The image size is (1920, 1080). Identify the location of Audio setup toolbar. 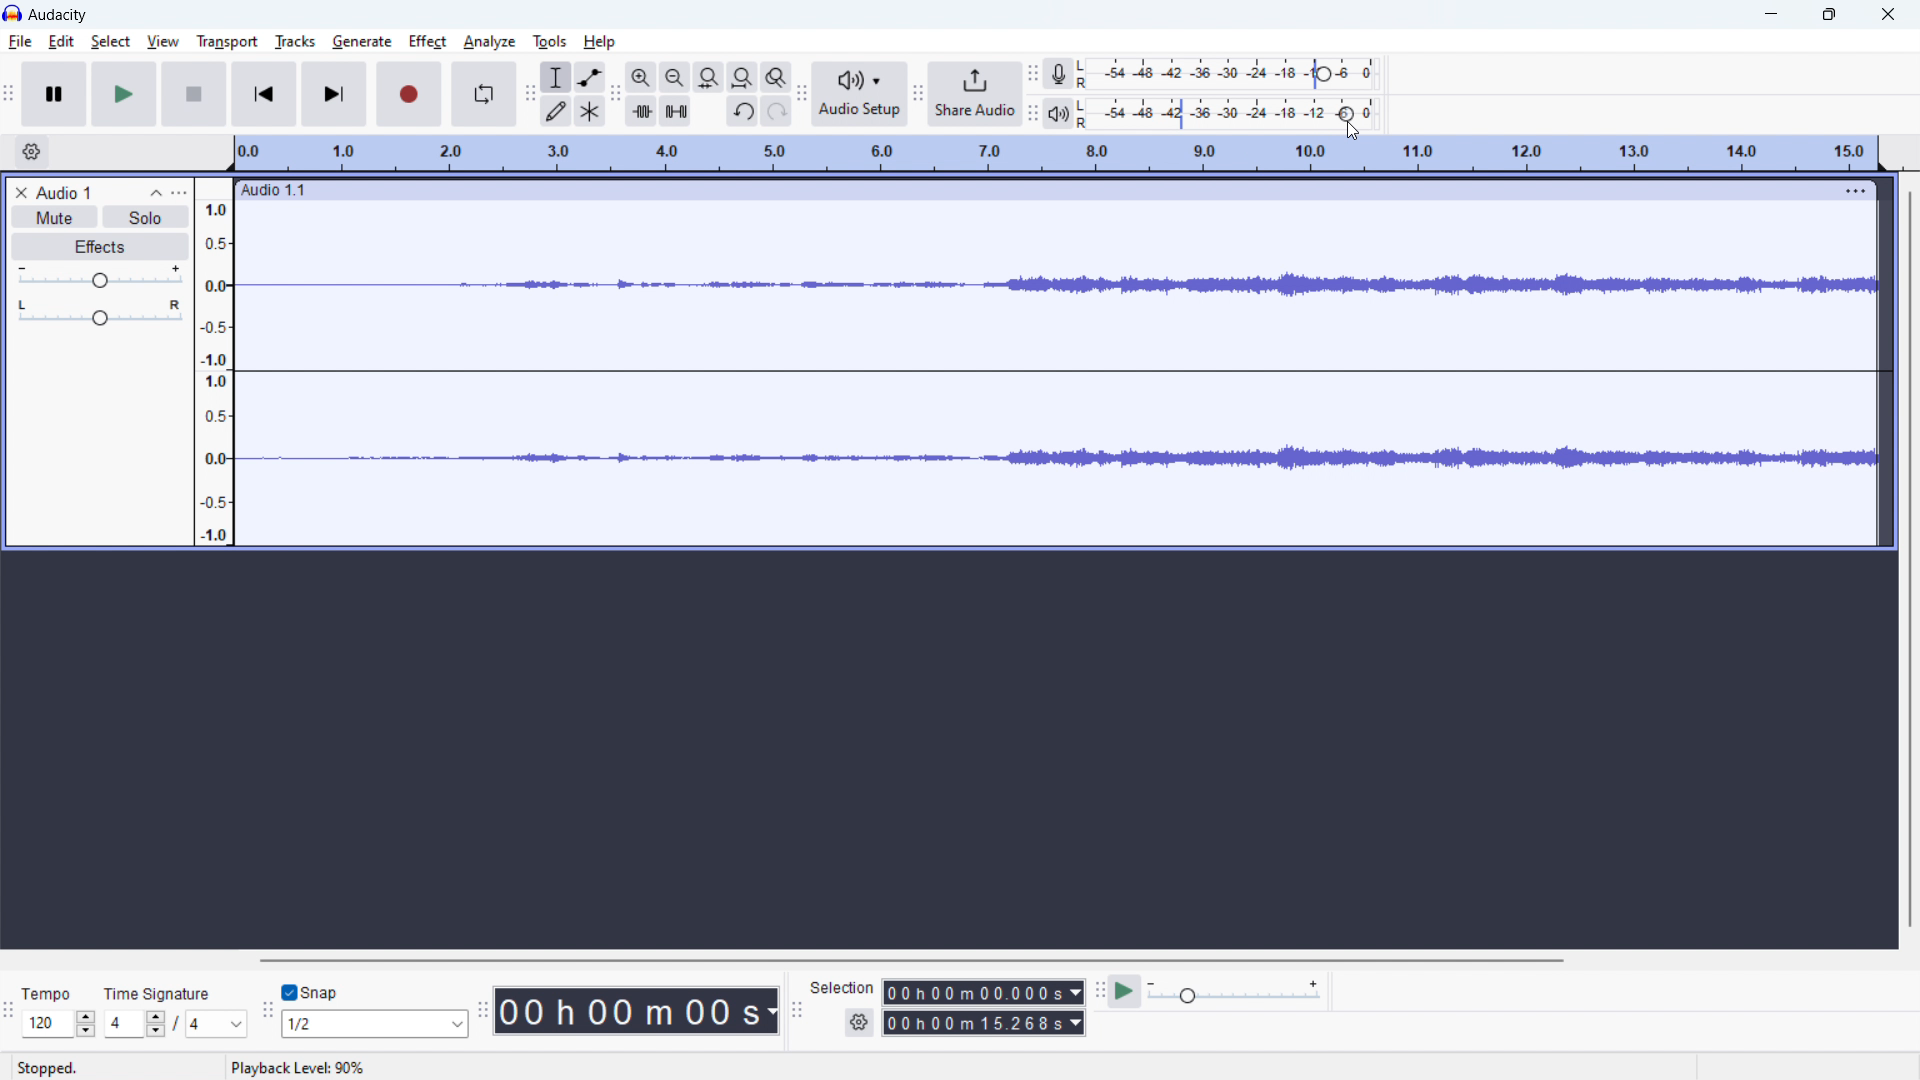
(801, 96).